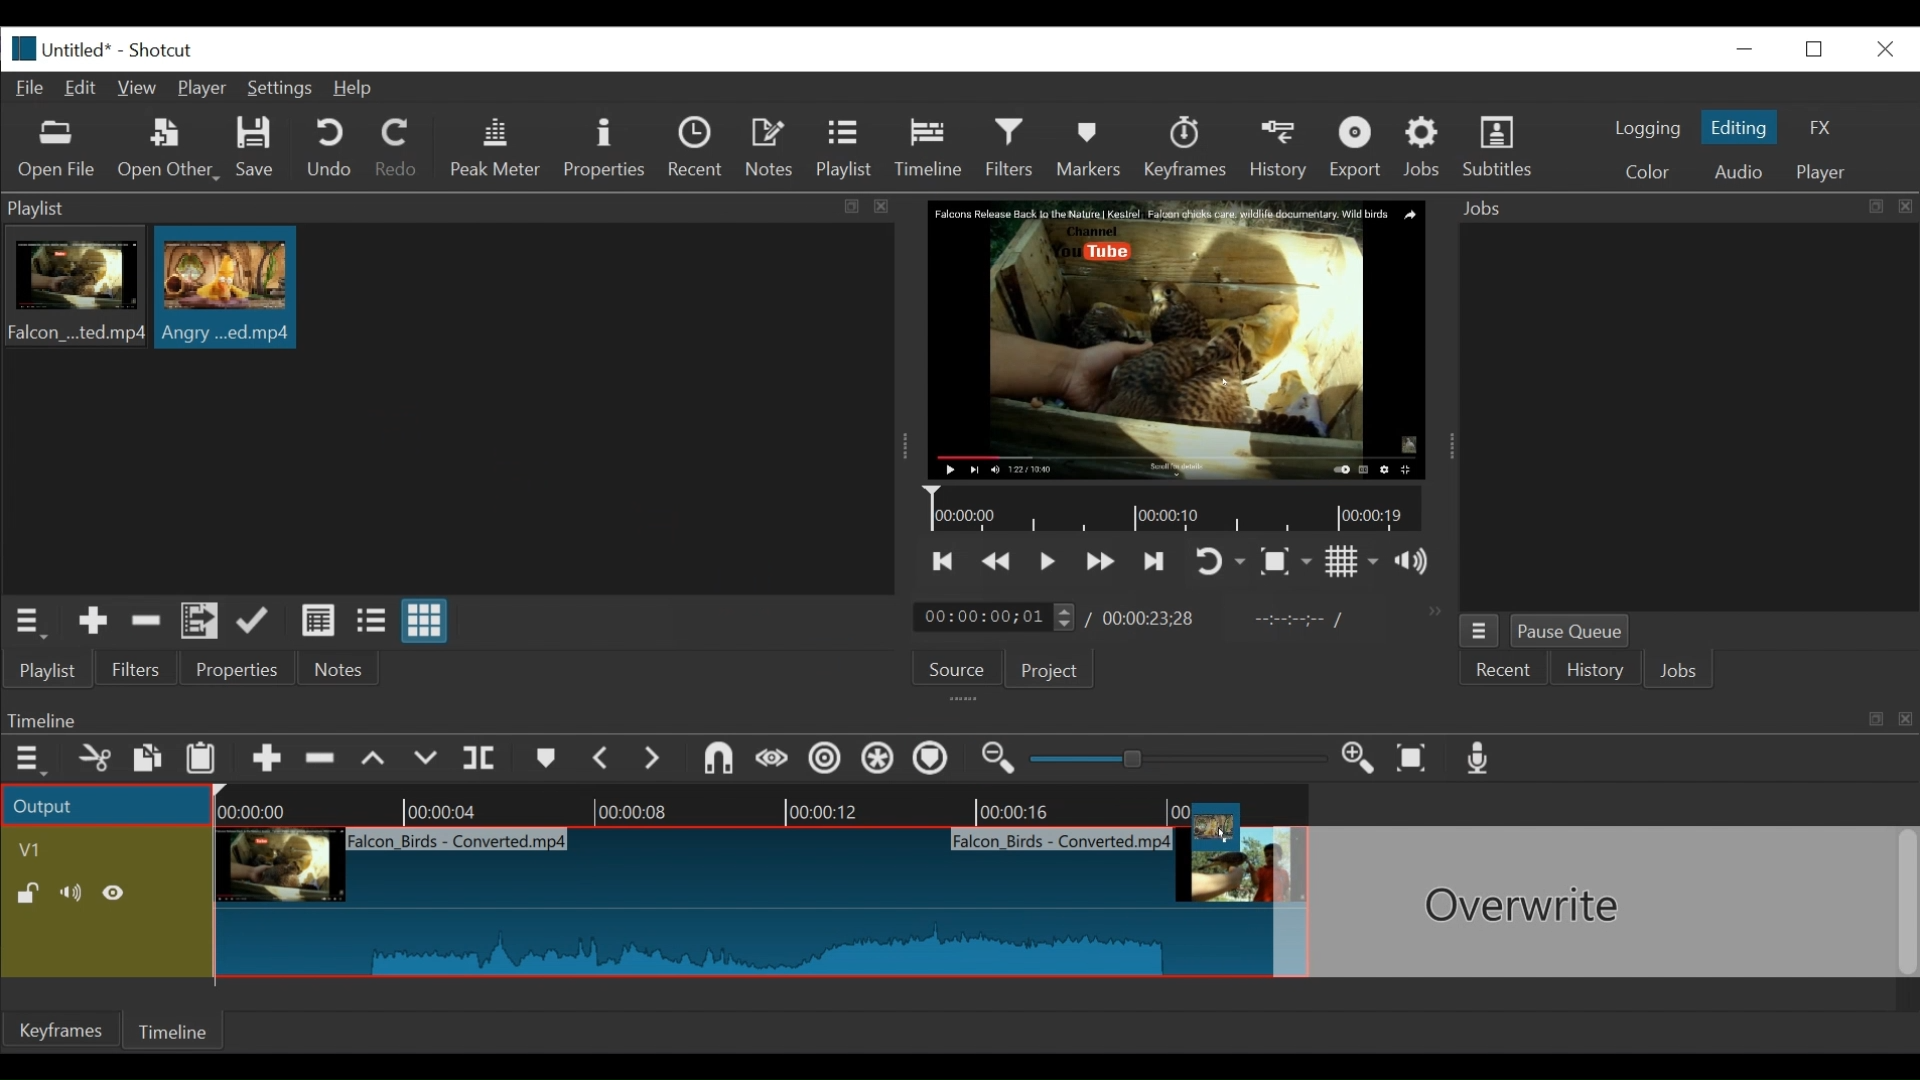 The image size is (1920, 1080). What do you see at coordinates (28, 893) in the screenshot?
I see `(un)lock track` at bounding box center [28, 893].